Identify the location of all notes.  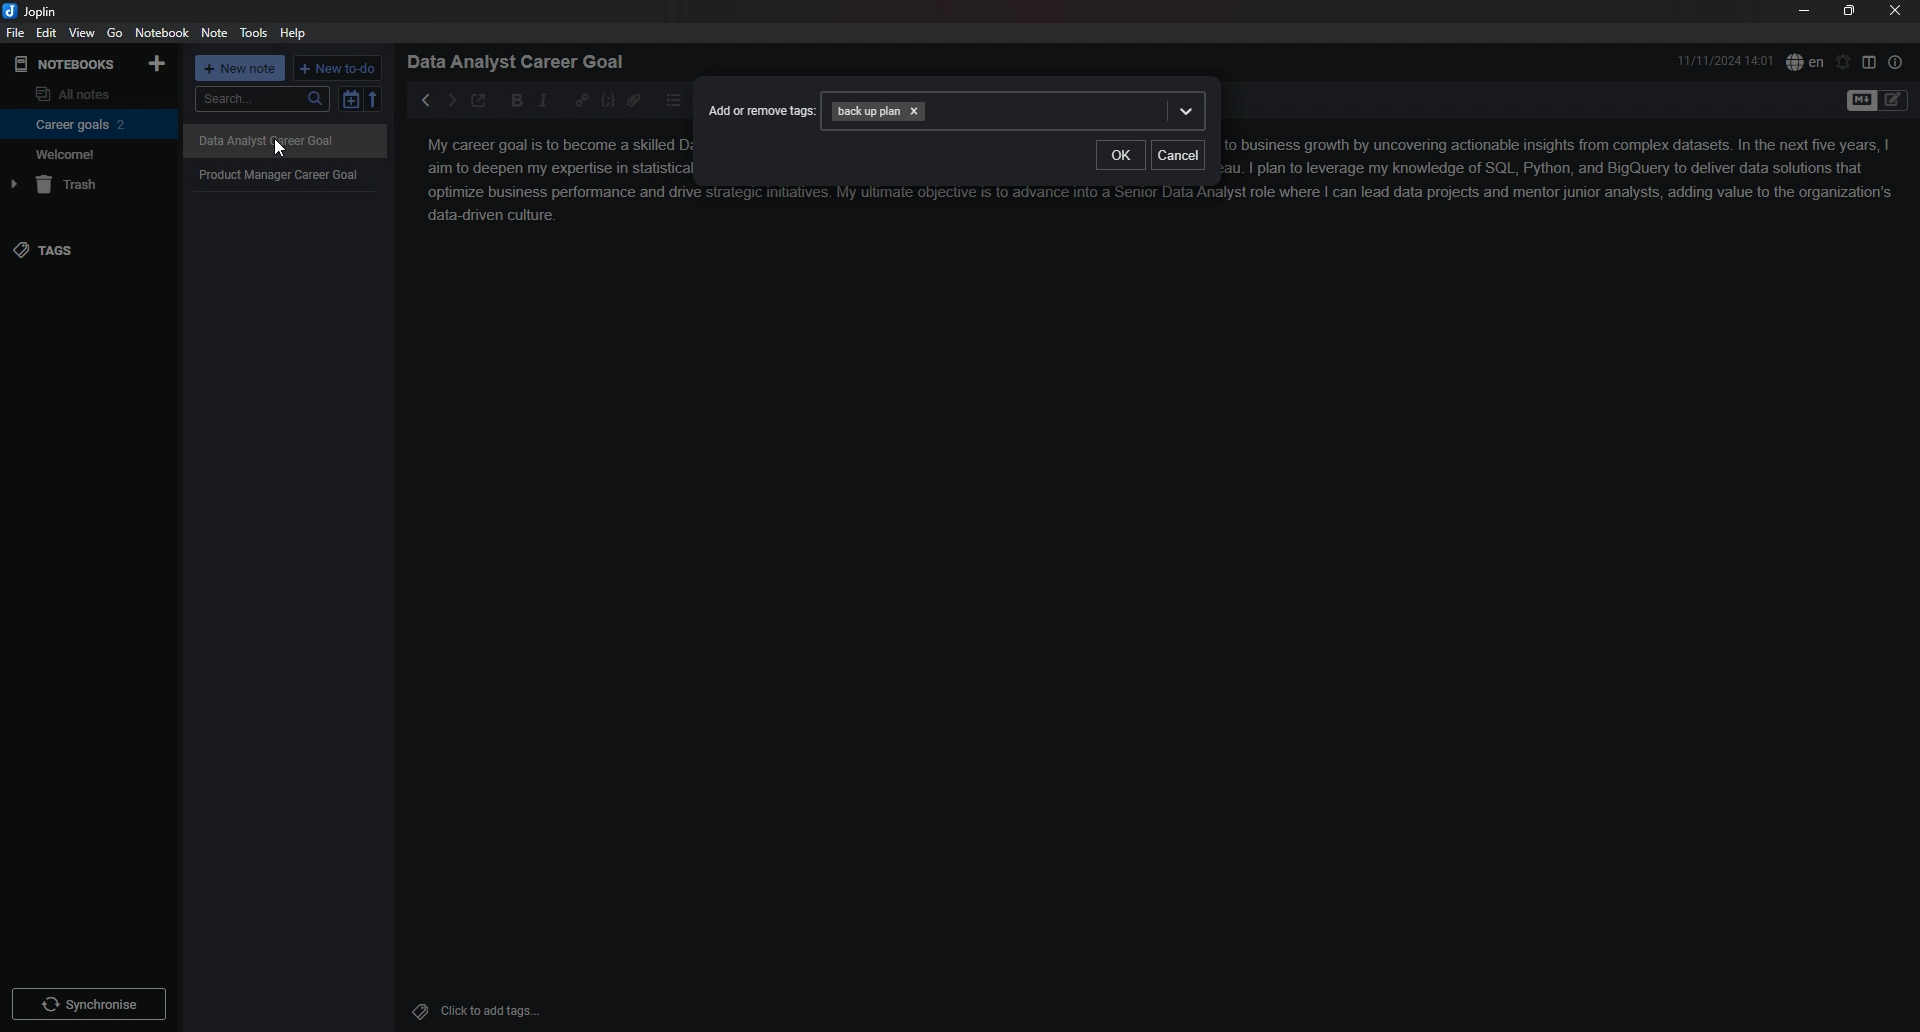
(85, 92).